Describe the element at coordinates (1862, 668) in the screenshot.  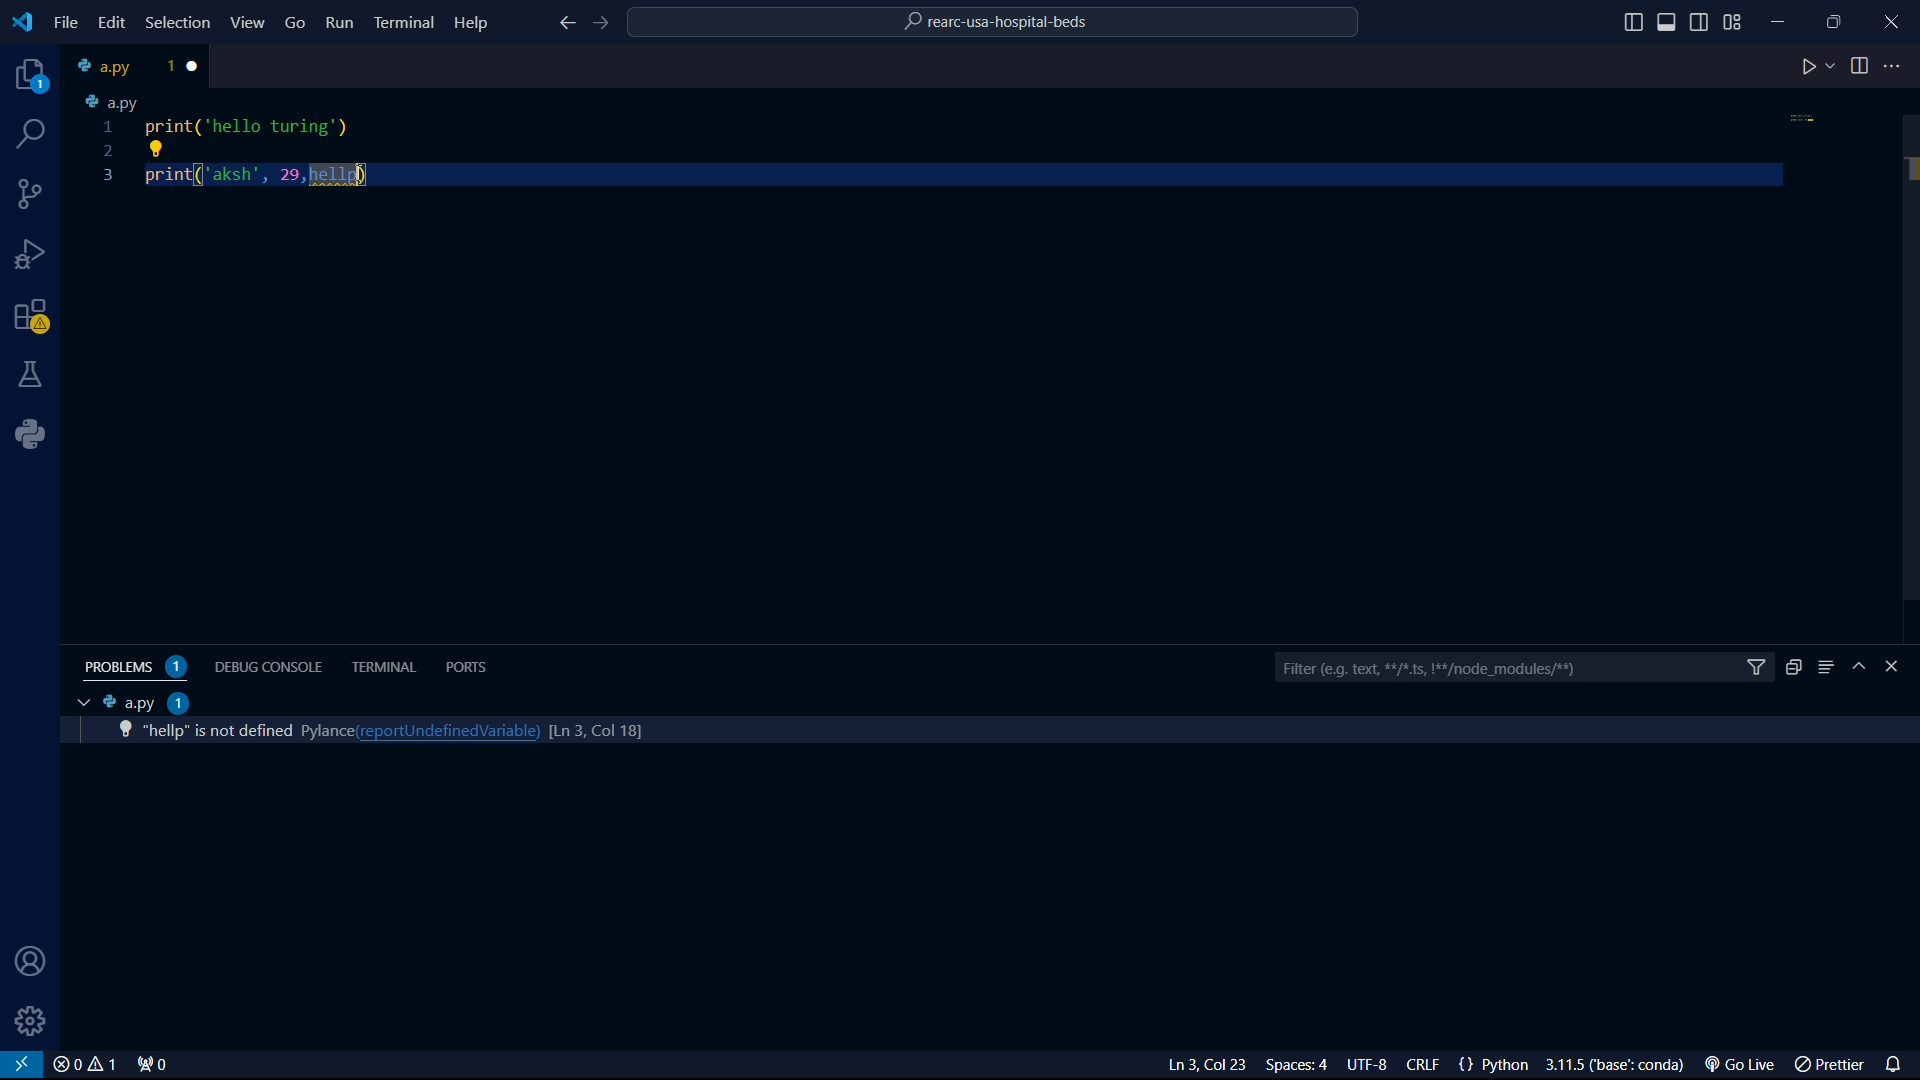
I see `hide` at that location.